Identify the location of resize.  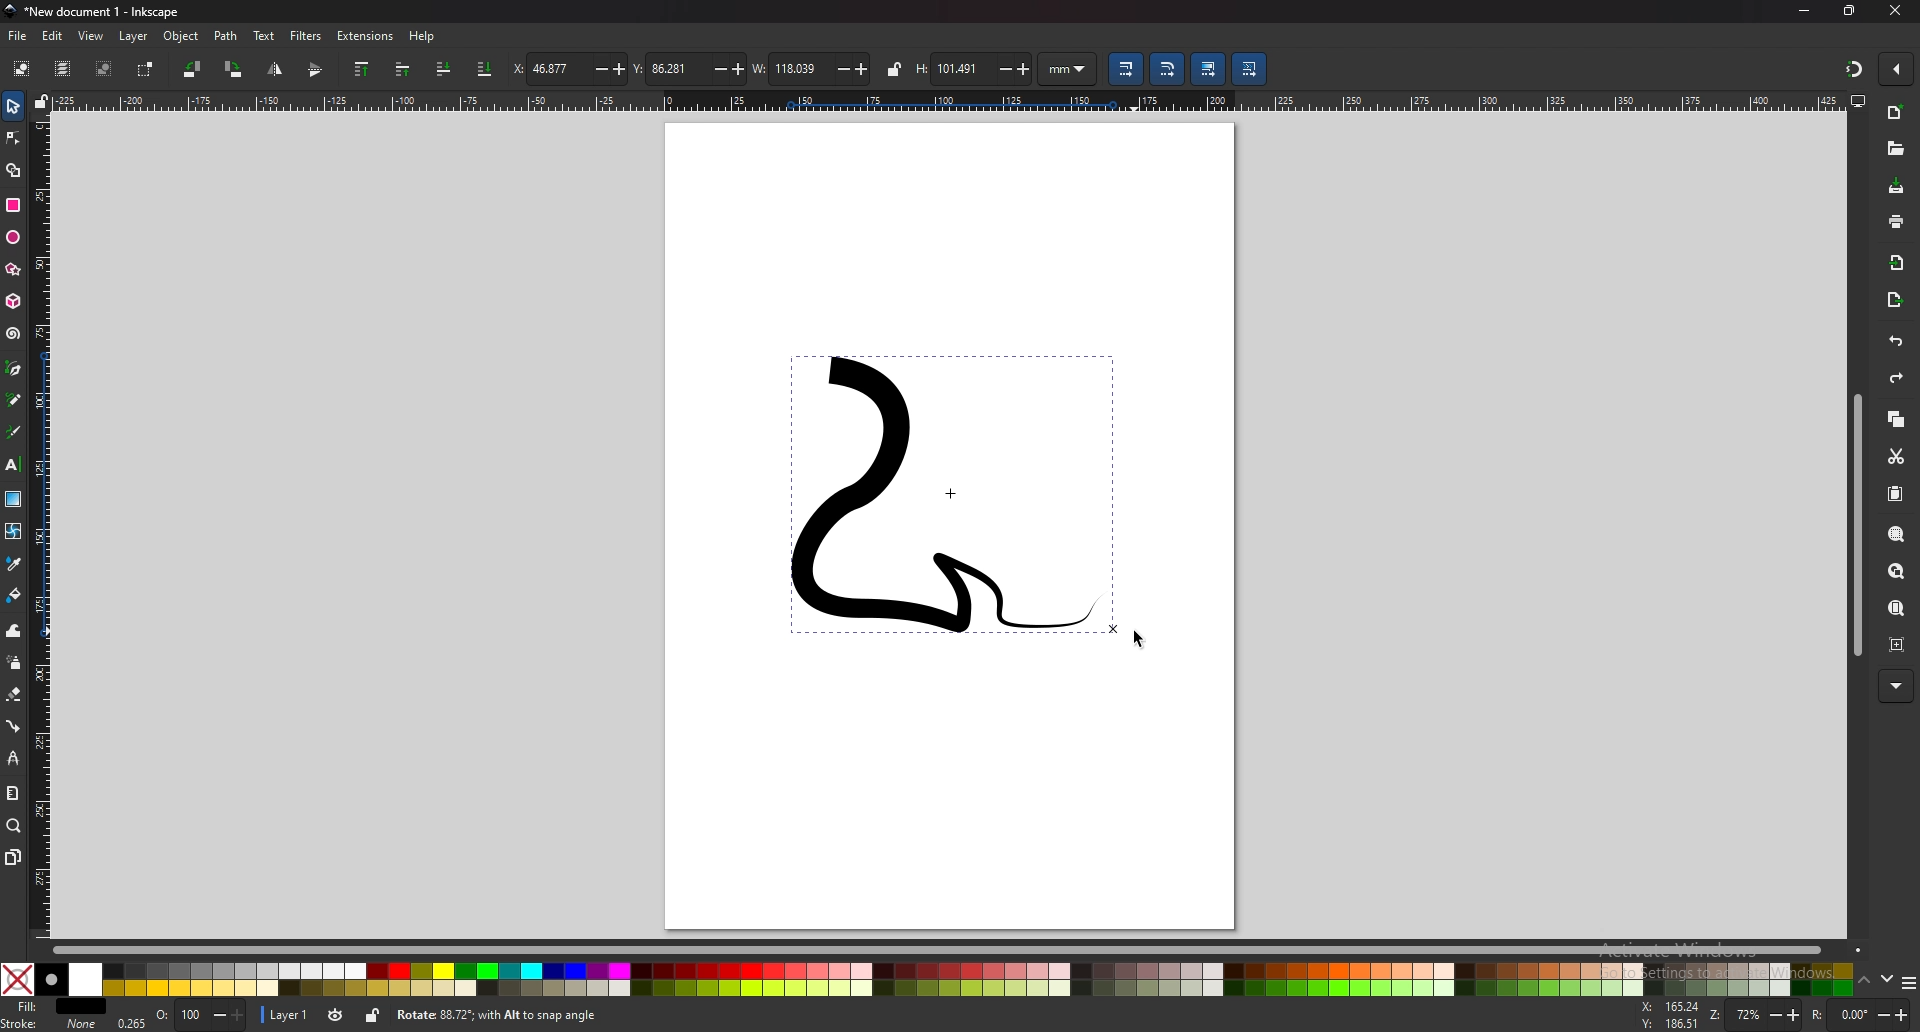
(1851, 12).